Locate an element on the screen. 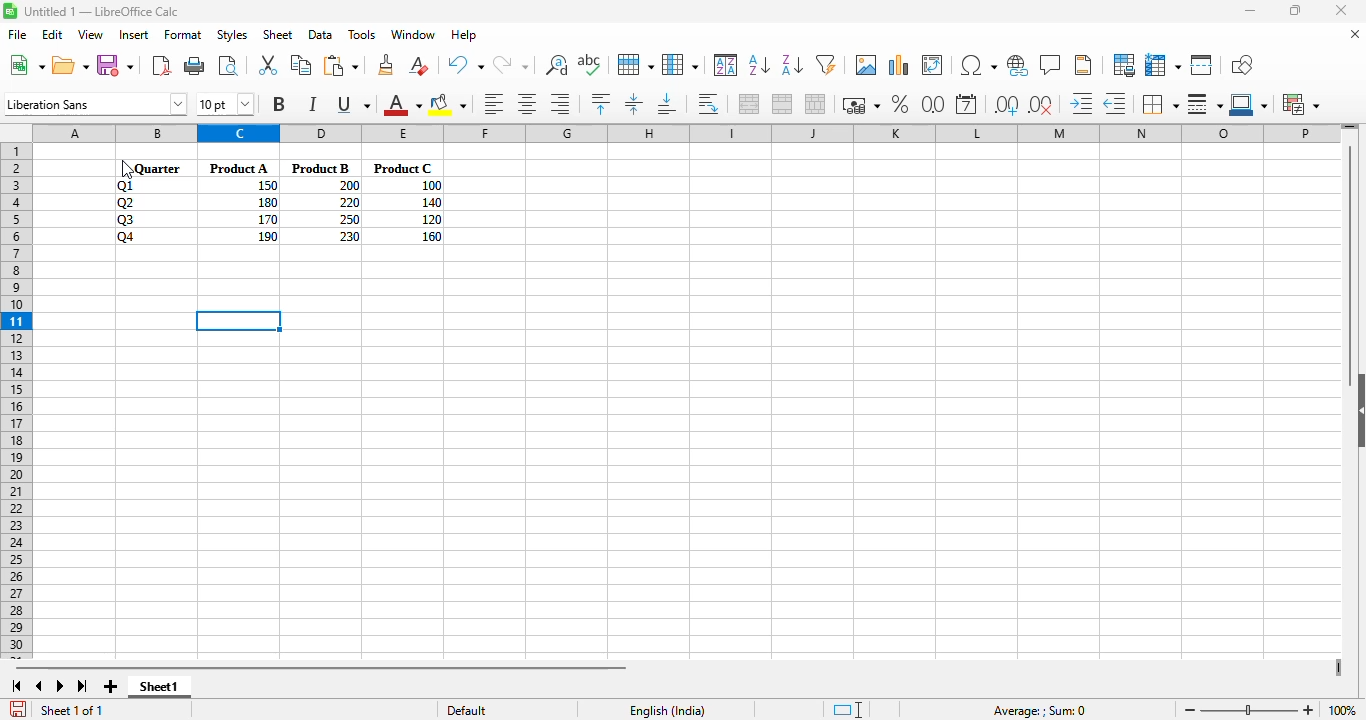 Image resolution: width=1366 pixels, height=720 pixels. standard selection is located at coordinates (847, 710).